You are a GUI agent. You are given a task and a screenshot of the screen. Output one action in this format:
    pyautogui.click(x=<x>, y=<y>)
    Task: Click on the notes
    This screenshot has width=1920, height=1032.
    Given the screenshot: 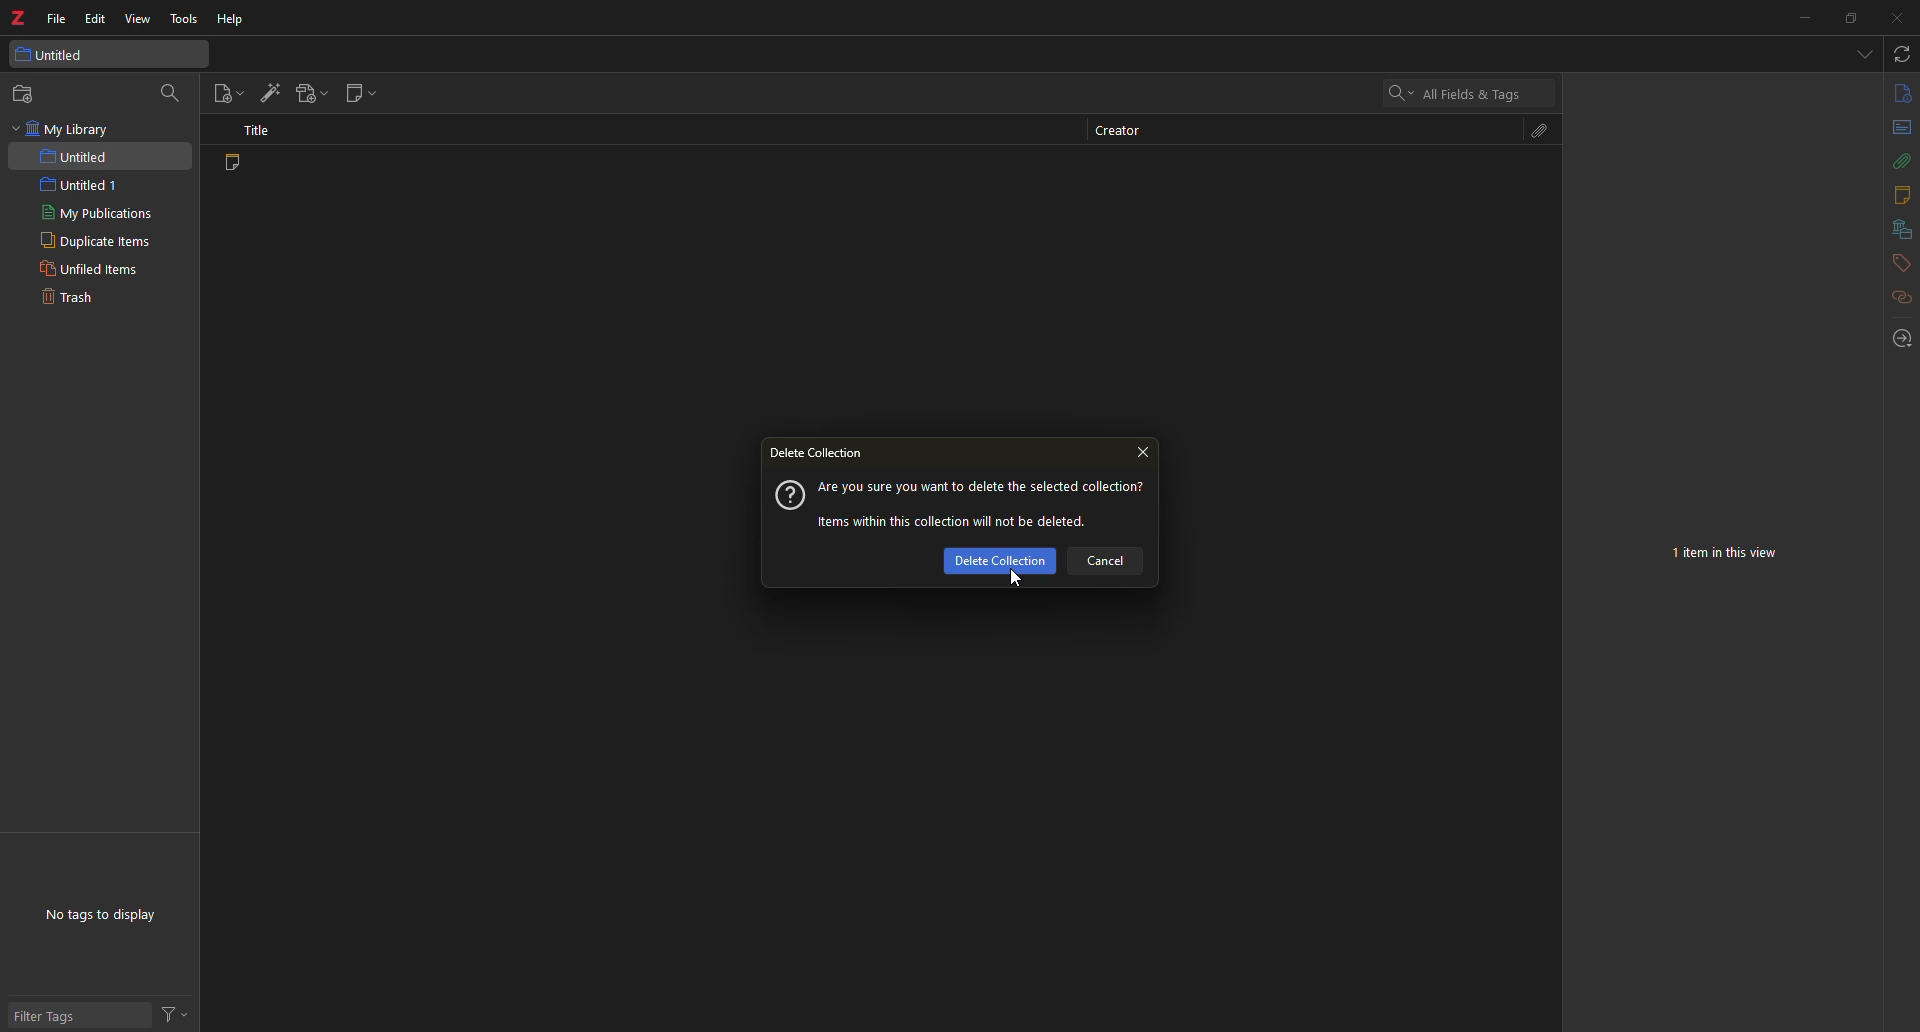 What is the action you would take?
    pyautogui.click(x=1893, y=196)
    